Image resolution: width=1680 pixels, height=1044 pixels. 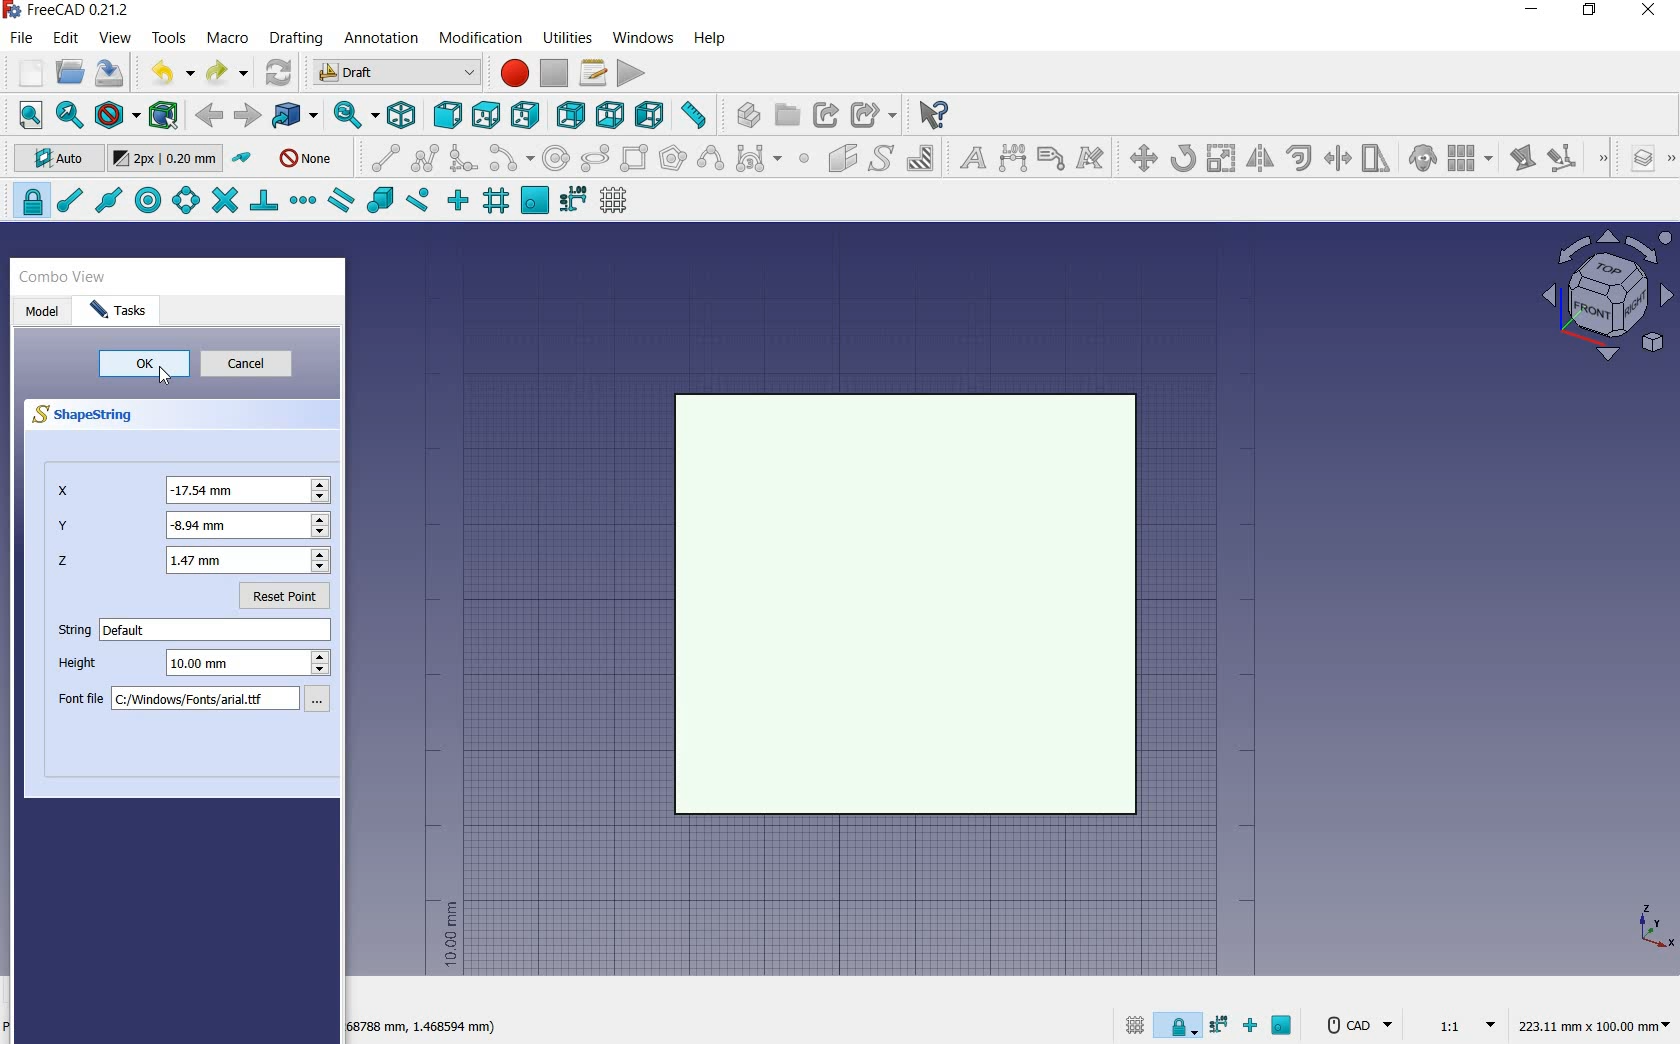 I want to click on z scaling, so click(x=192, y=563).